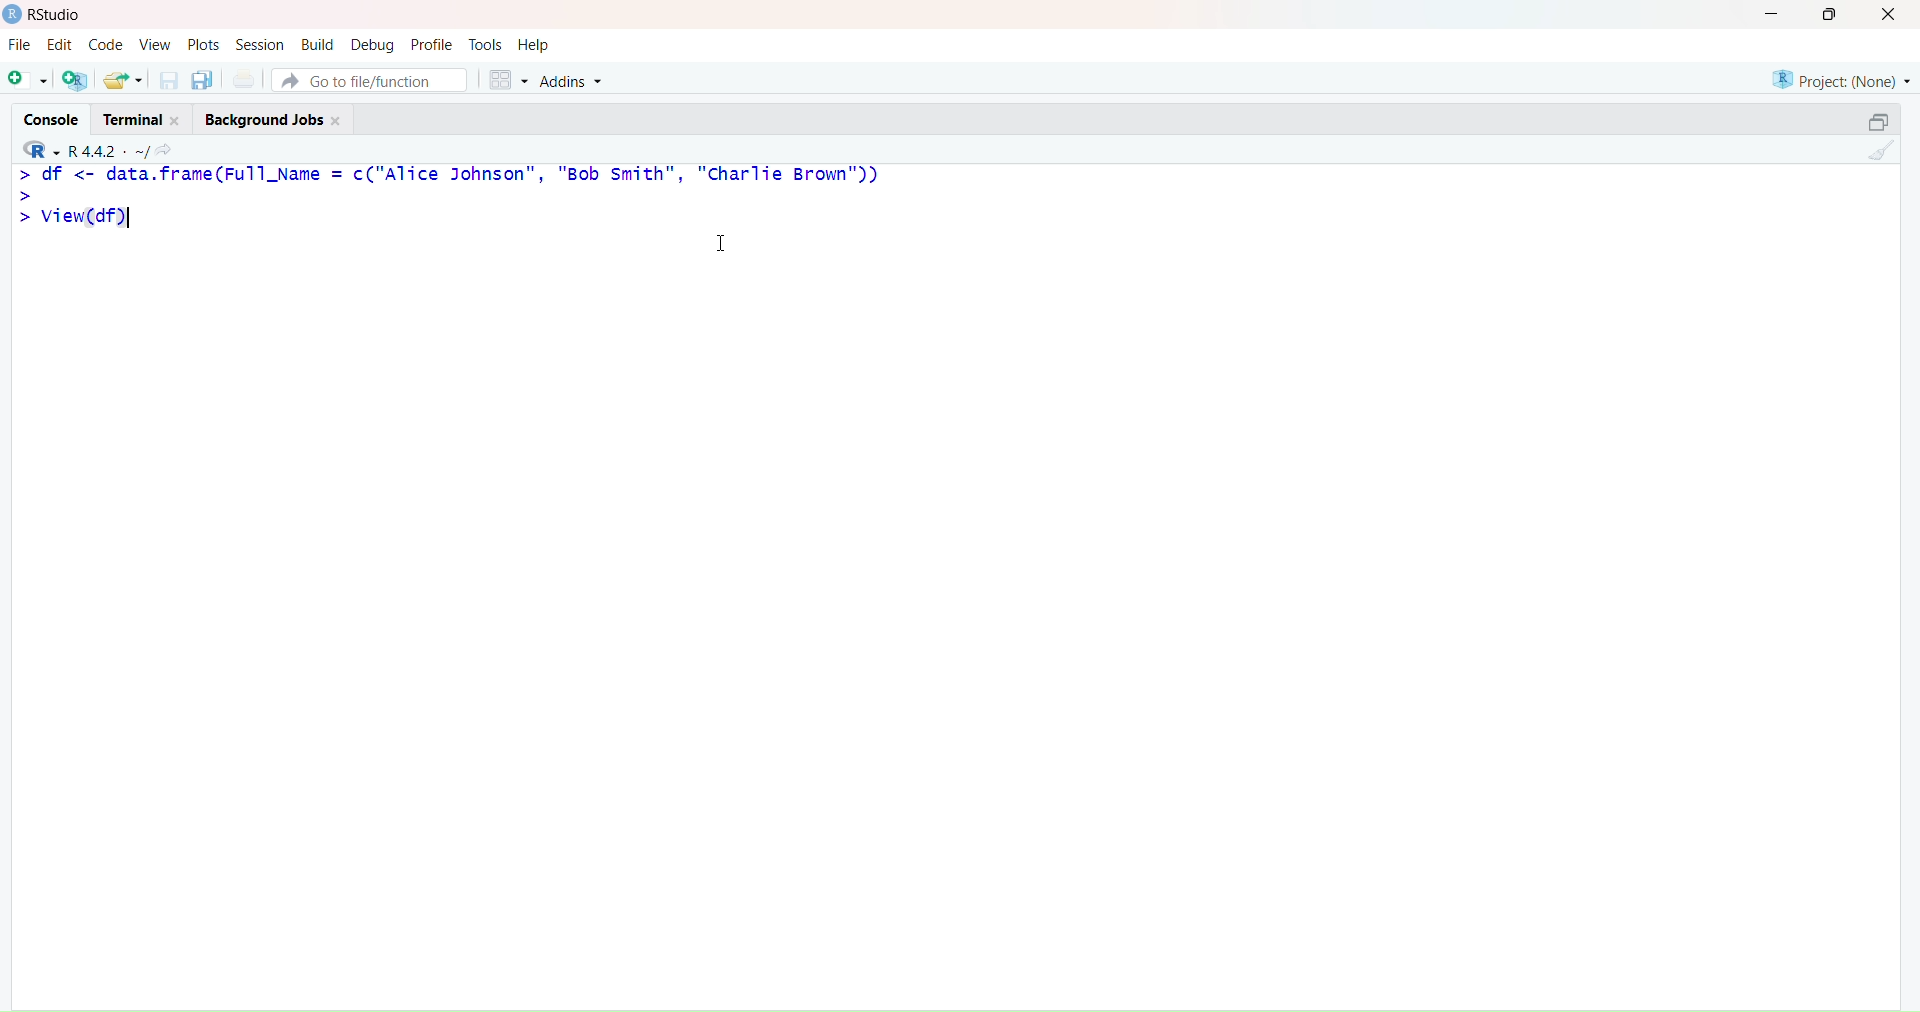  Describe the element at coordinates (1878, 153) in the screenshot. I see `Clear console (Ctrl + L)` at that location.